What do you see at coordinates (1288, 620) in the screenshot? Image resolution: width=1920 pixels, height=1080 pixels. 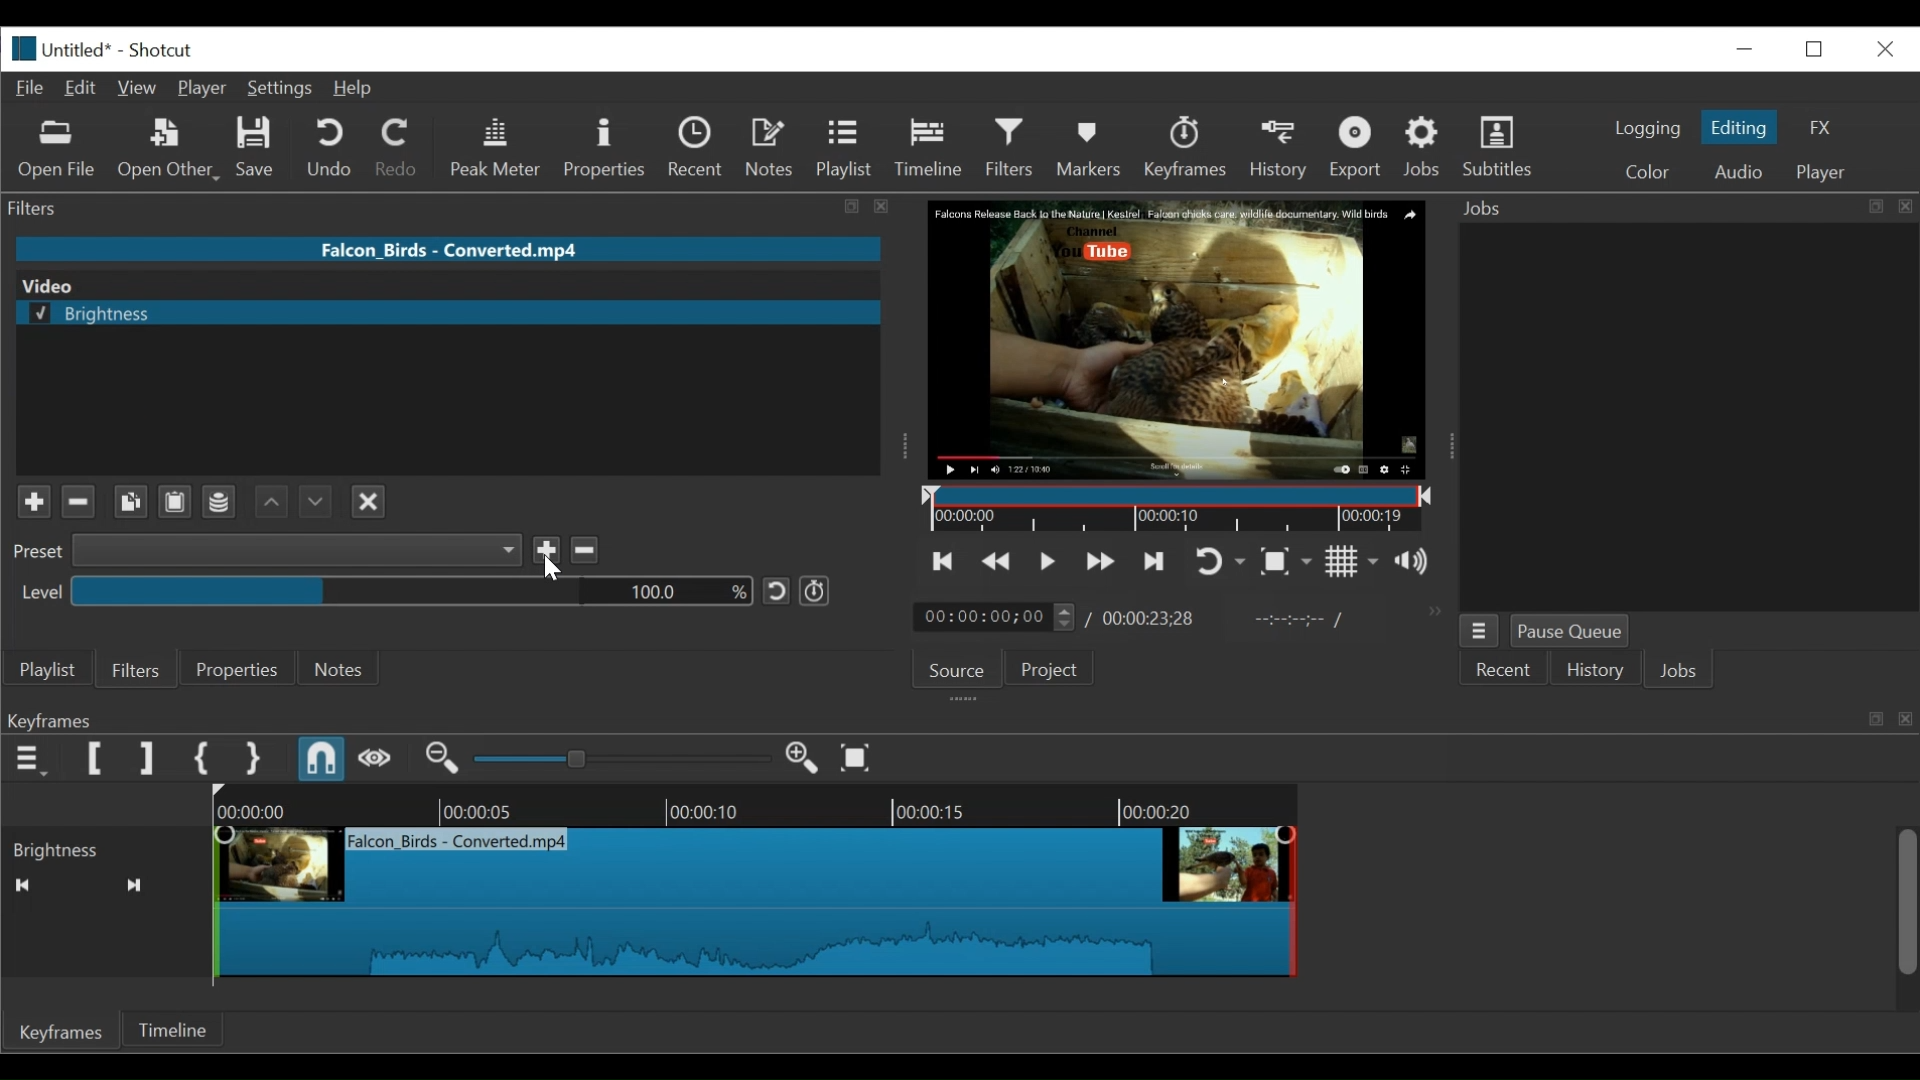 I see `In point` at bounding box center [1288, 620].